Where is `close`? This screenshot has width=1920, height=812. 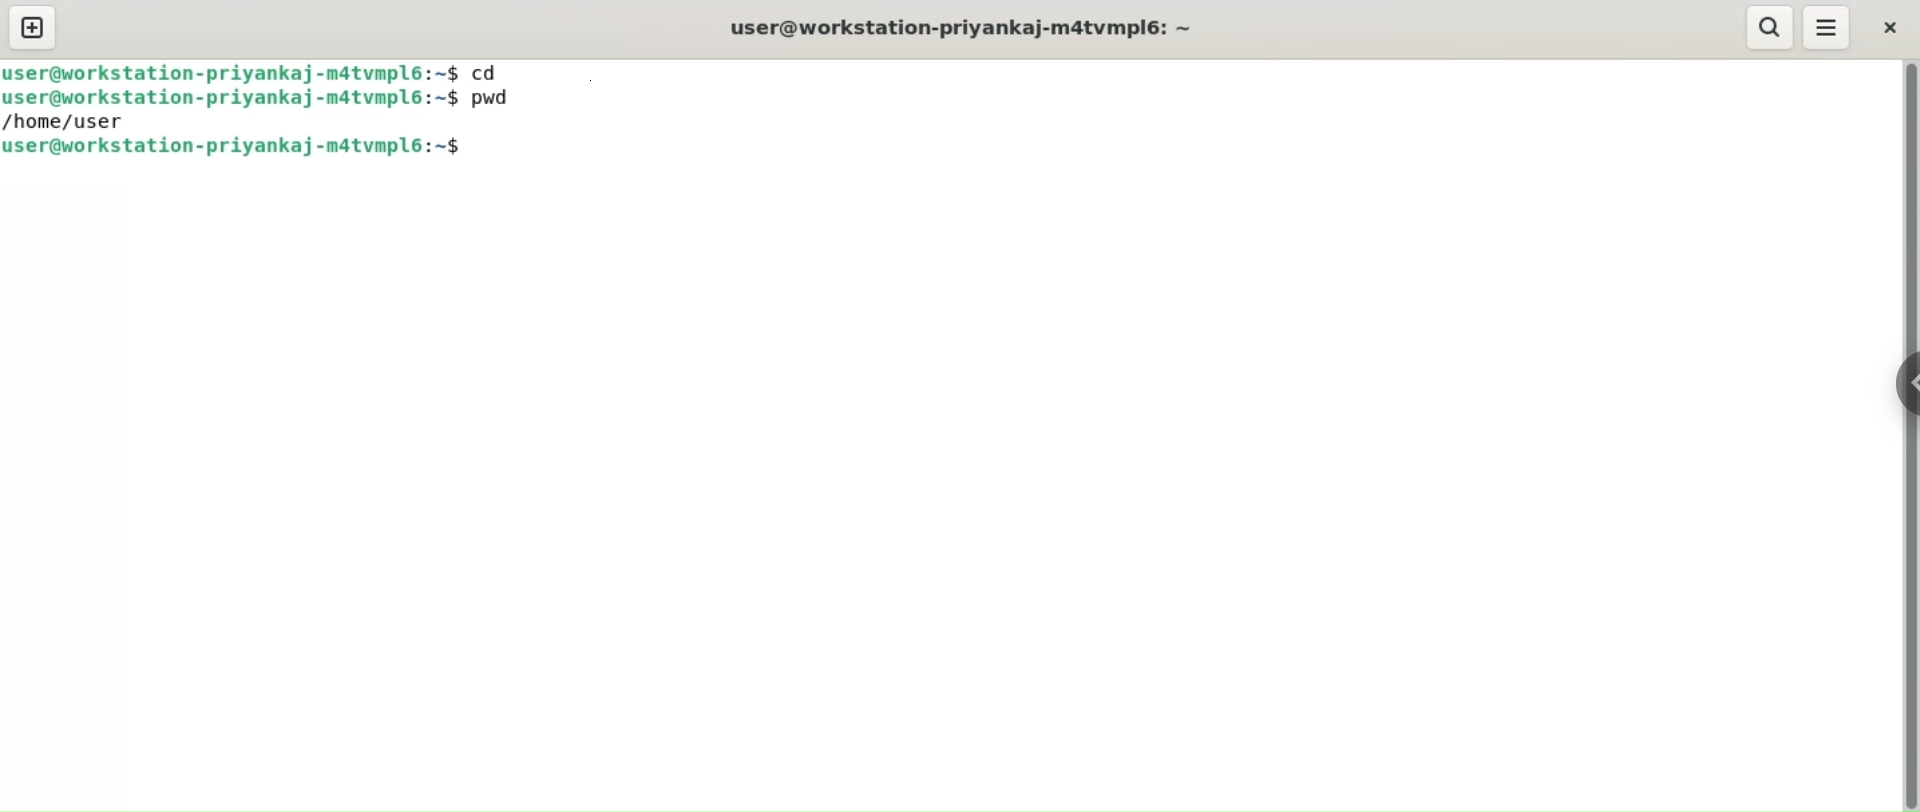 close is located at coordinates (1887, 26).